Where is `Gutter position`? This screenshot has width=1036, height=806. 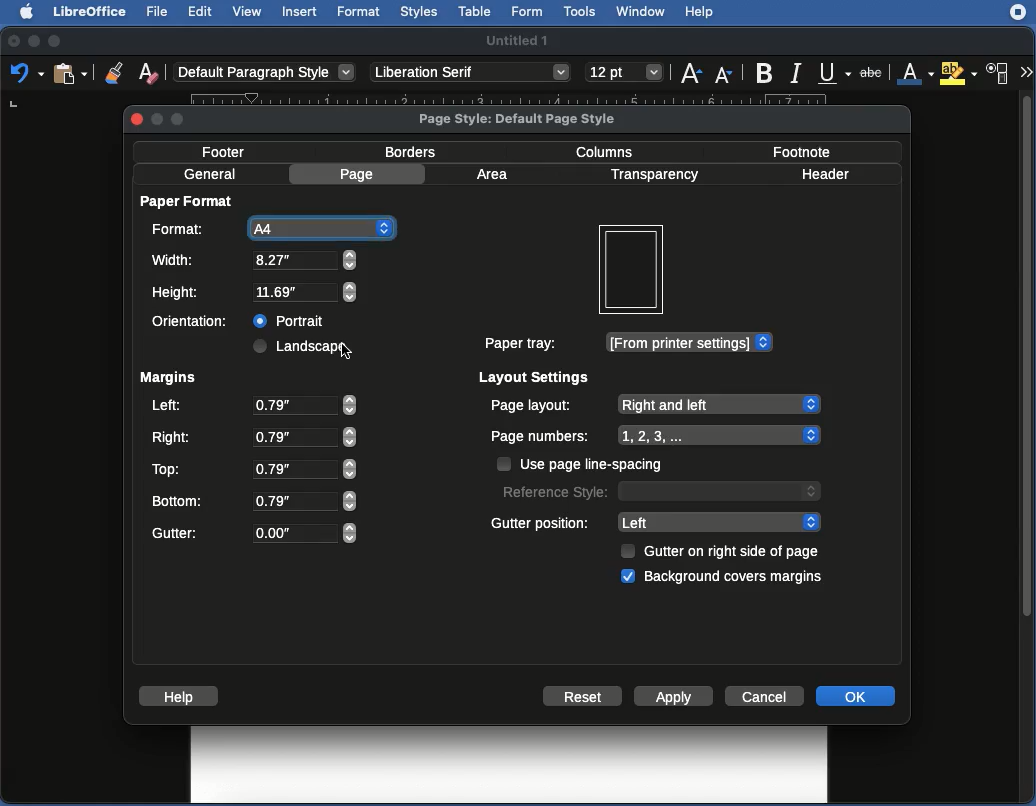 Gutter position is located at coordinates (540, 522).